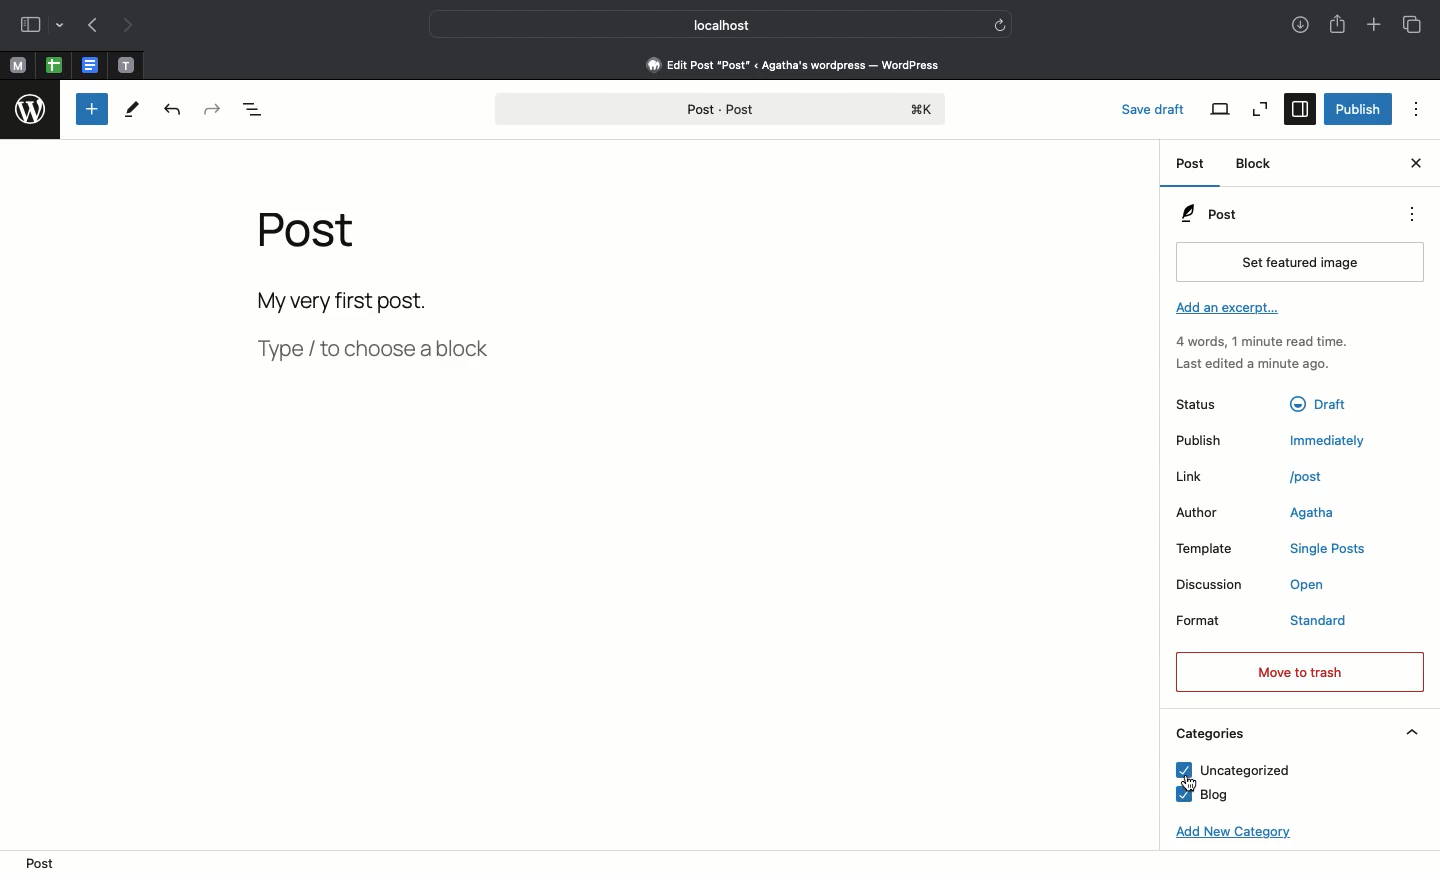 The width and height of the screenshot is (1440, 874). Describe the element at coordinates (1256, 164) in the screenshot. I see `Block` at that location.